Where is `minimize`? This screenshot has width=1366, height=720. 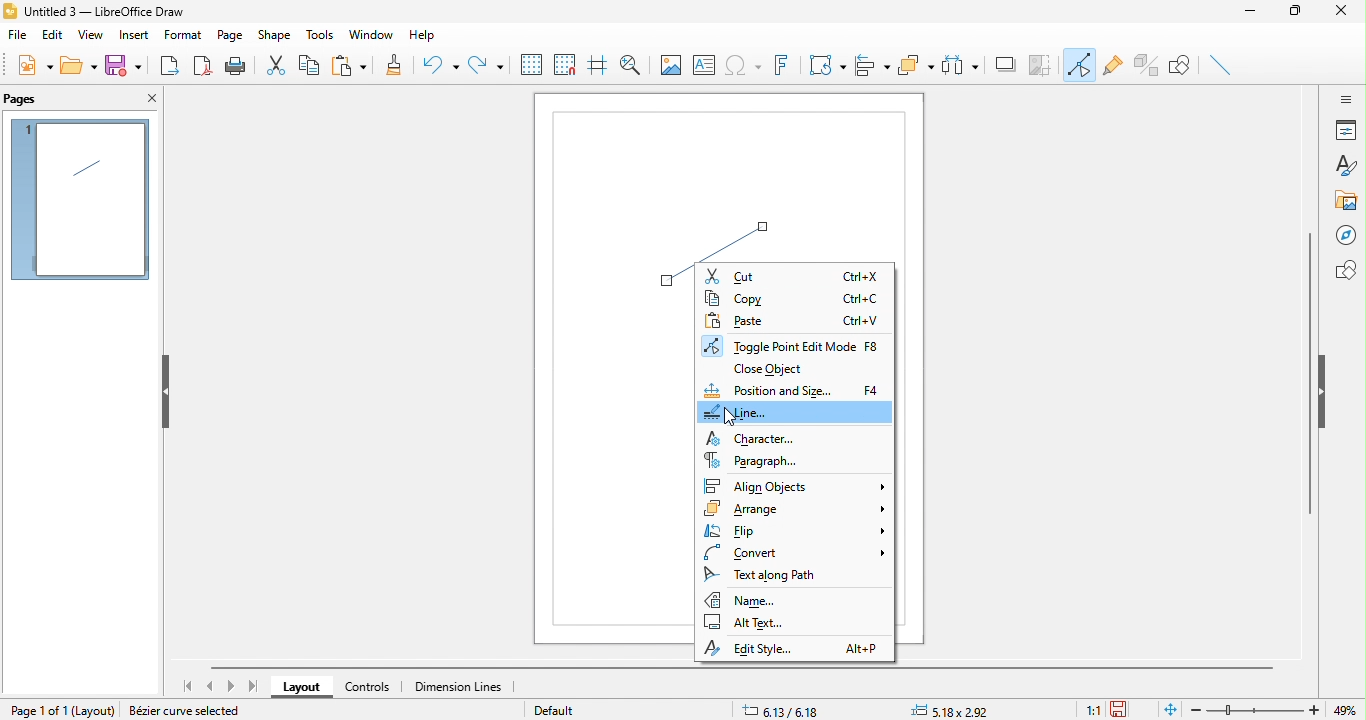
minimize is located at coordinates (1255, 14).